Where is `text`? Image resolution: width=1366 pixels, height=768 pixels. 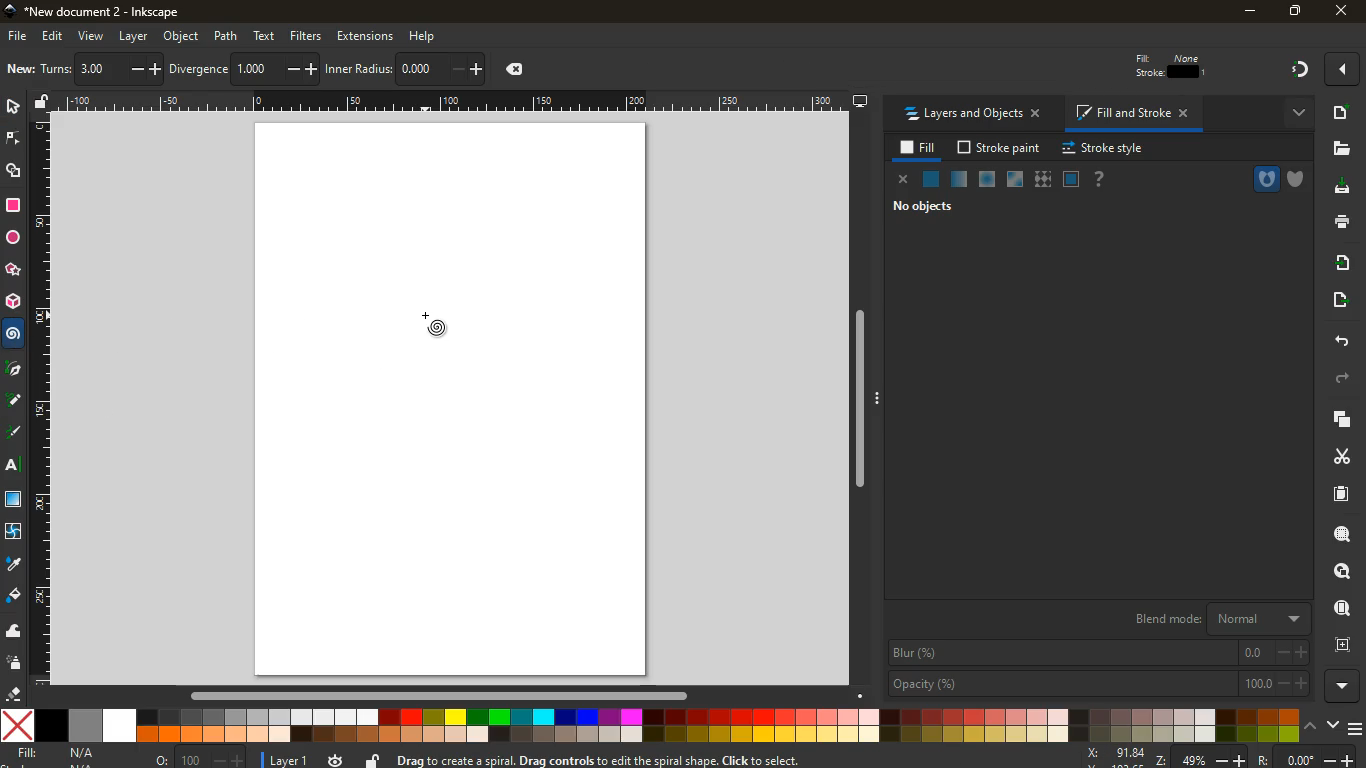 text is located at coordinates (15, 467).